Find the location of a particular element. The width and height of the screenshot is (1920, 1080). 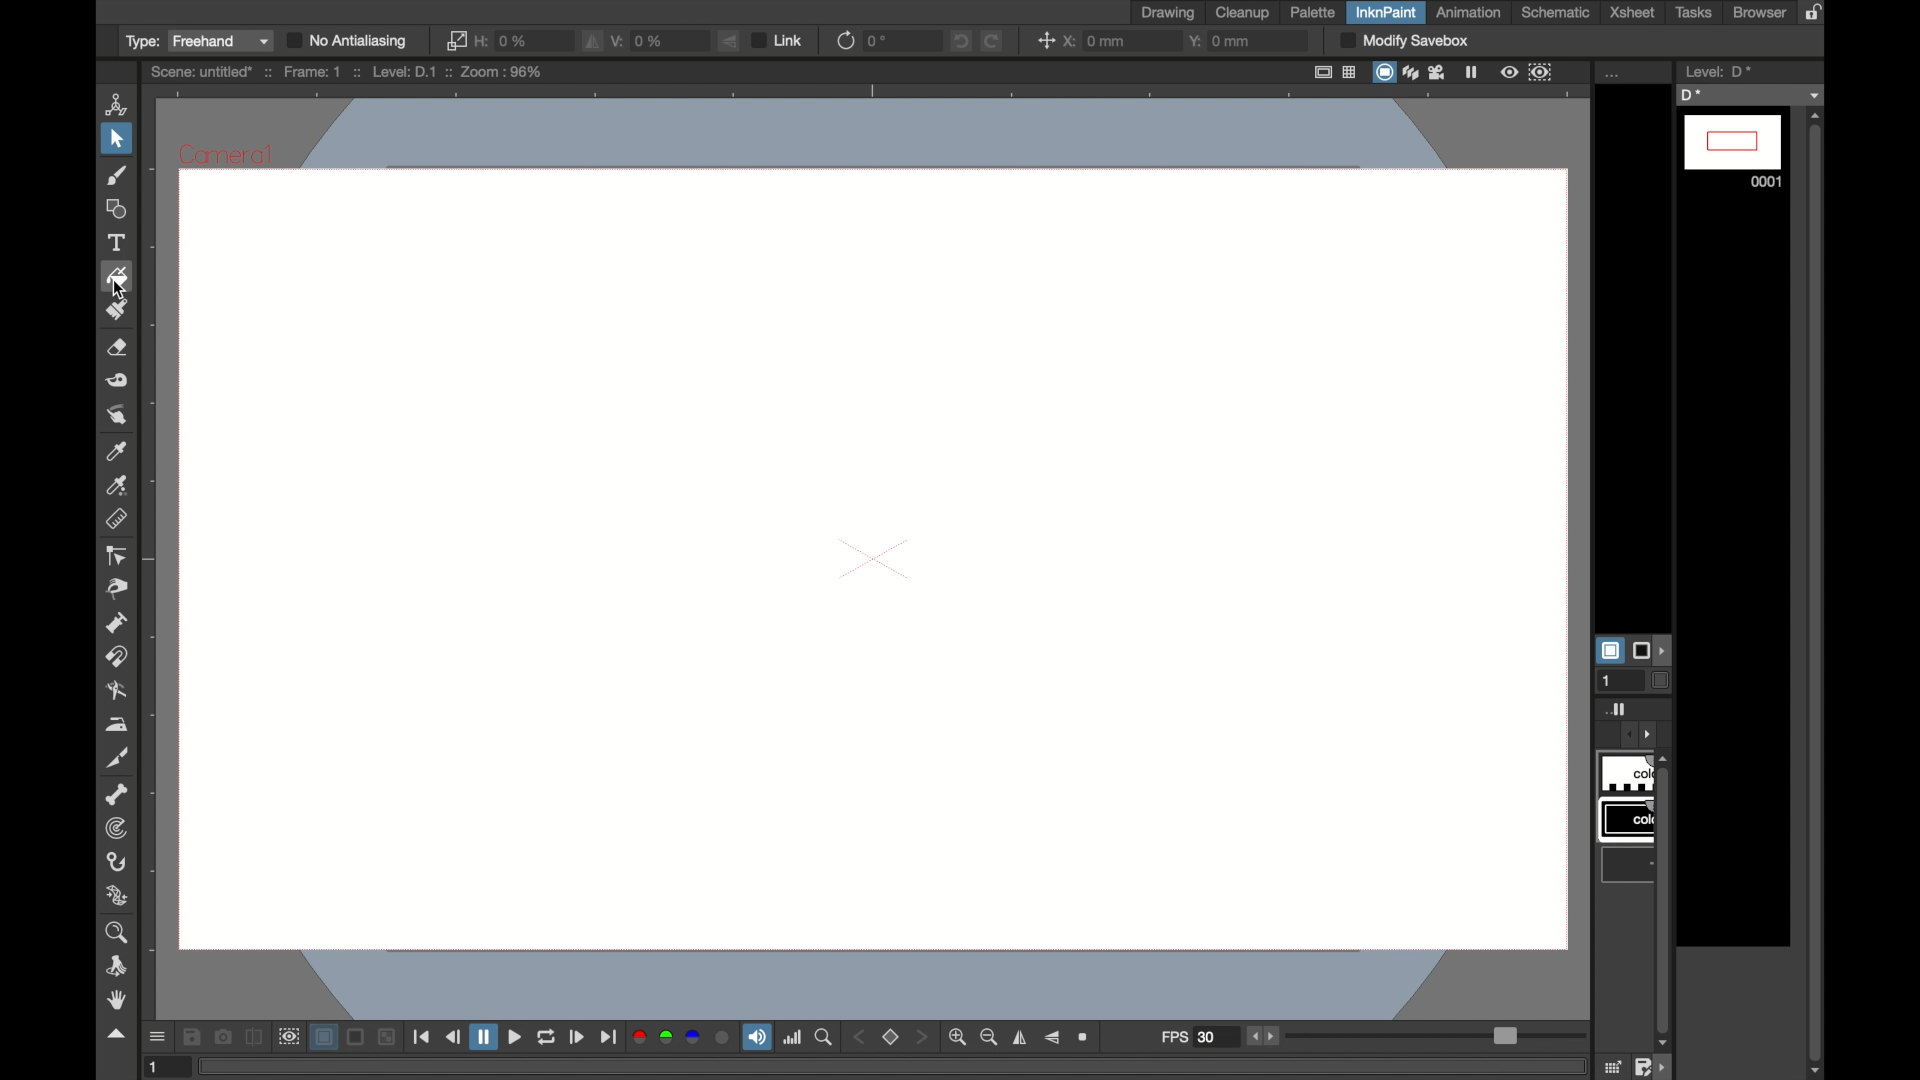

next frame is located at coordinates (578, 1037).